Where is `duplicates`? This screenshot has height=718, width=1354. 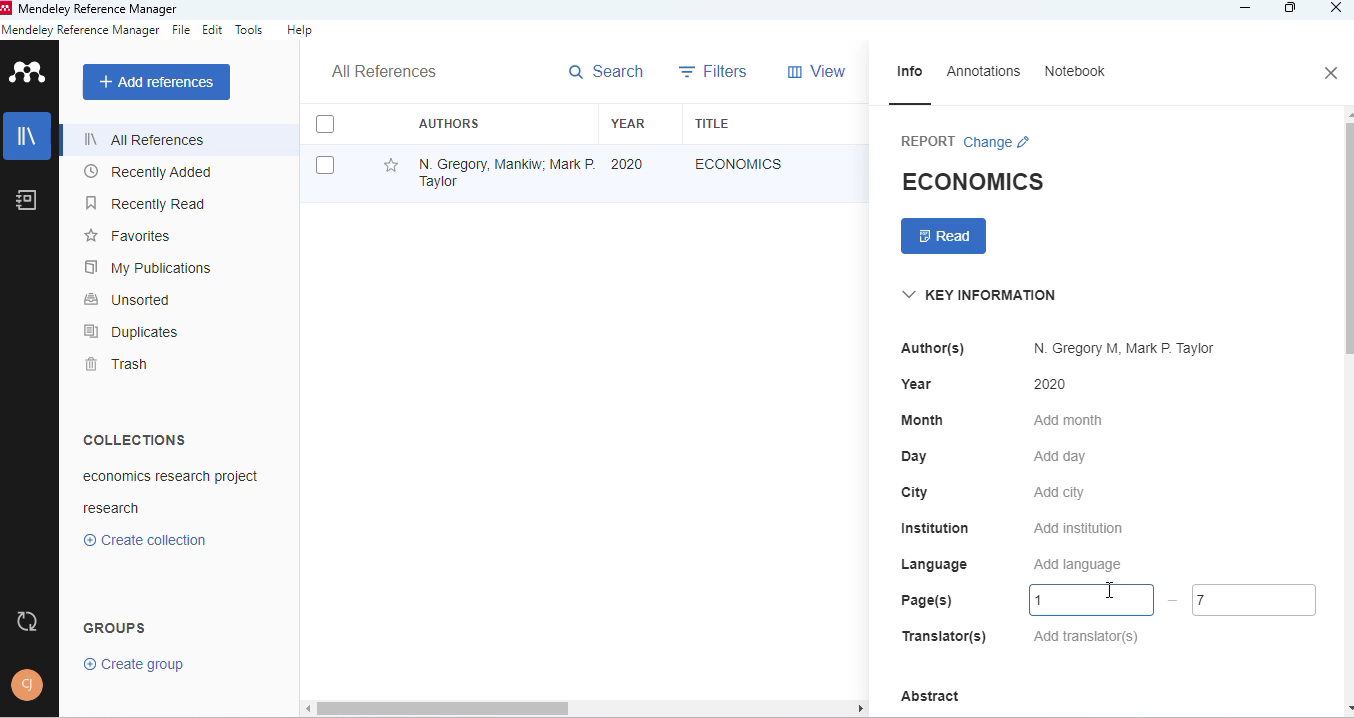
duplicates is located at coordinates (130, 331).